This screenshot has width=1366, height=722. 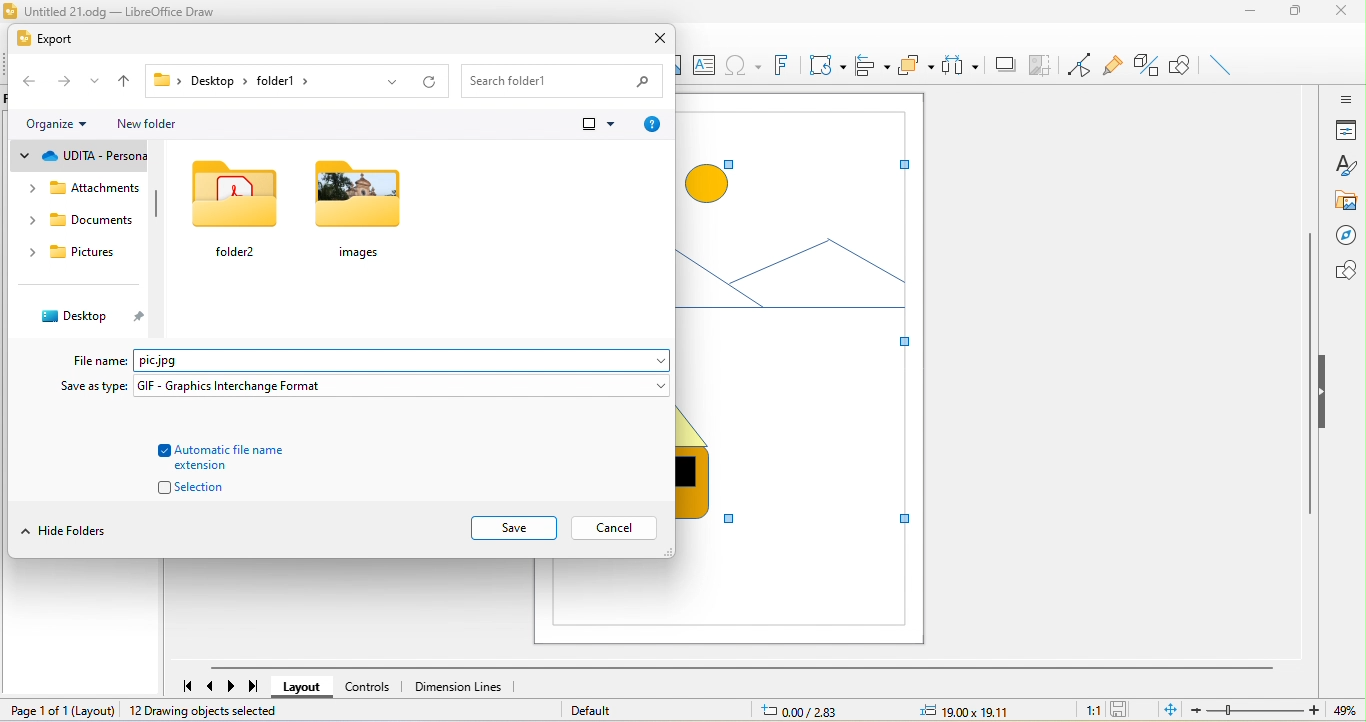 I want to click on fontwork text, so click(x=779, y=64).